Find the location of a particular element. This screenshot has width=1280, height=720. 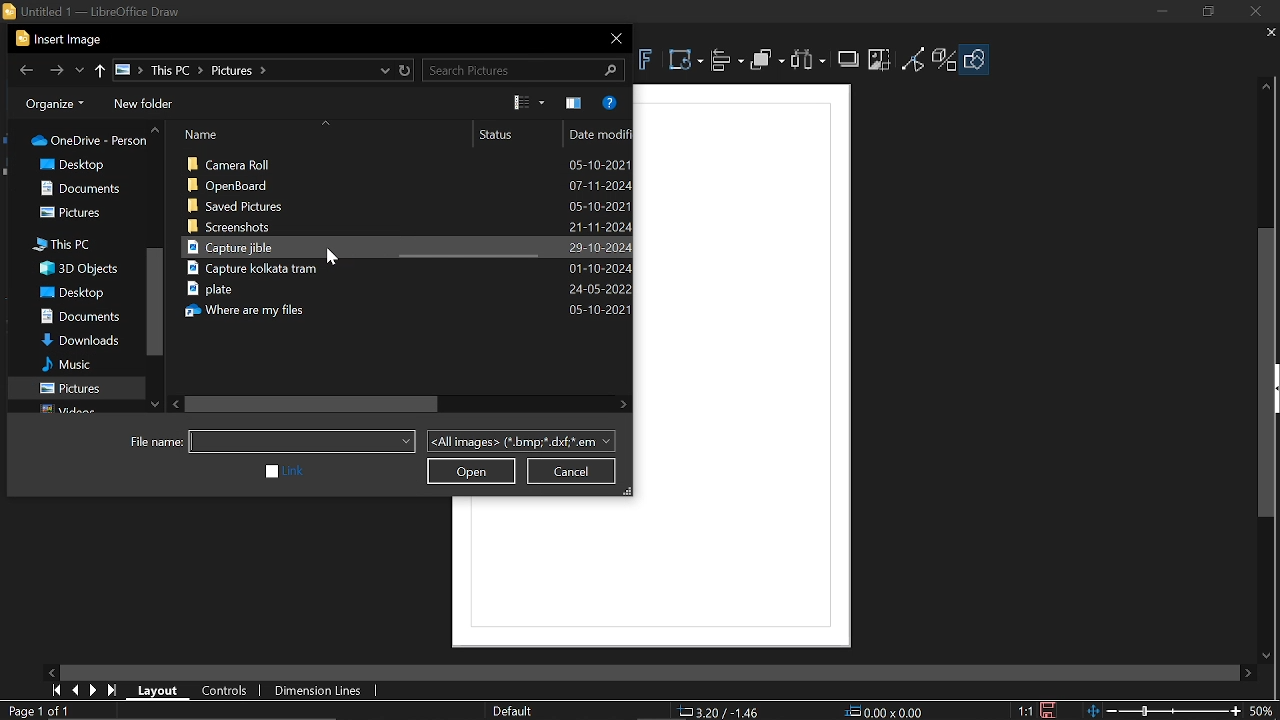

date modified is located at coordinates (599, 134).